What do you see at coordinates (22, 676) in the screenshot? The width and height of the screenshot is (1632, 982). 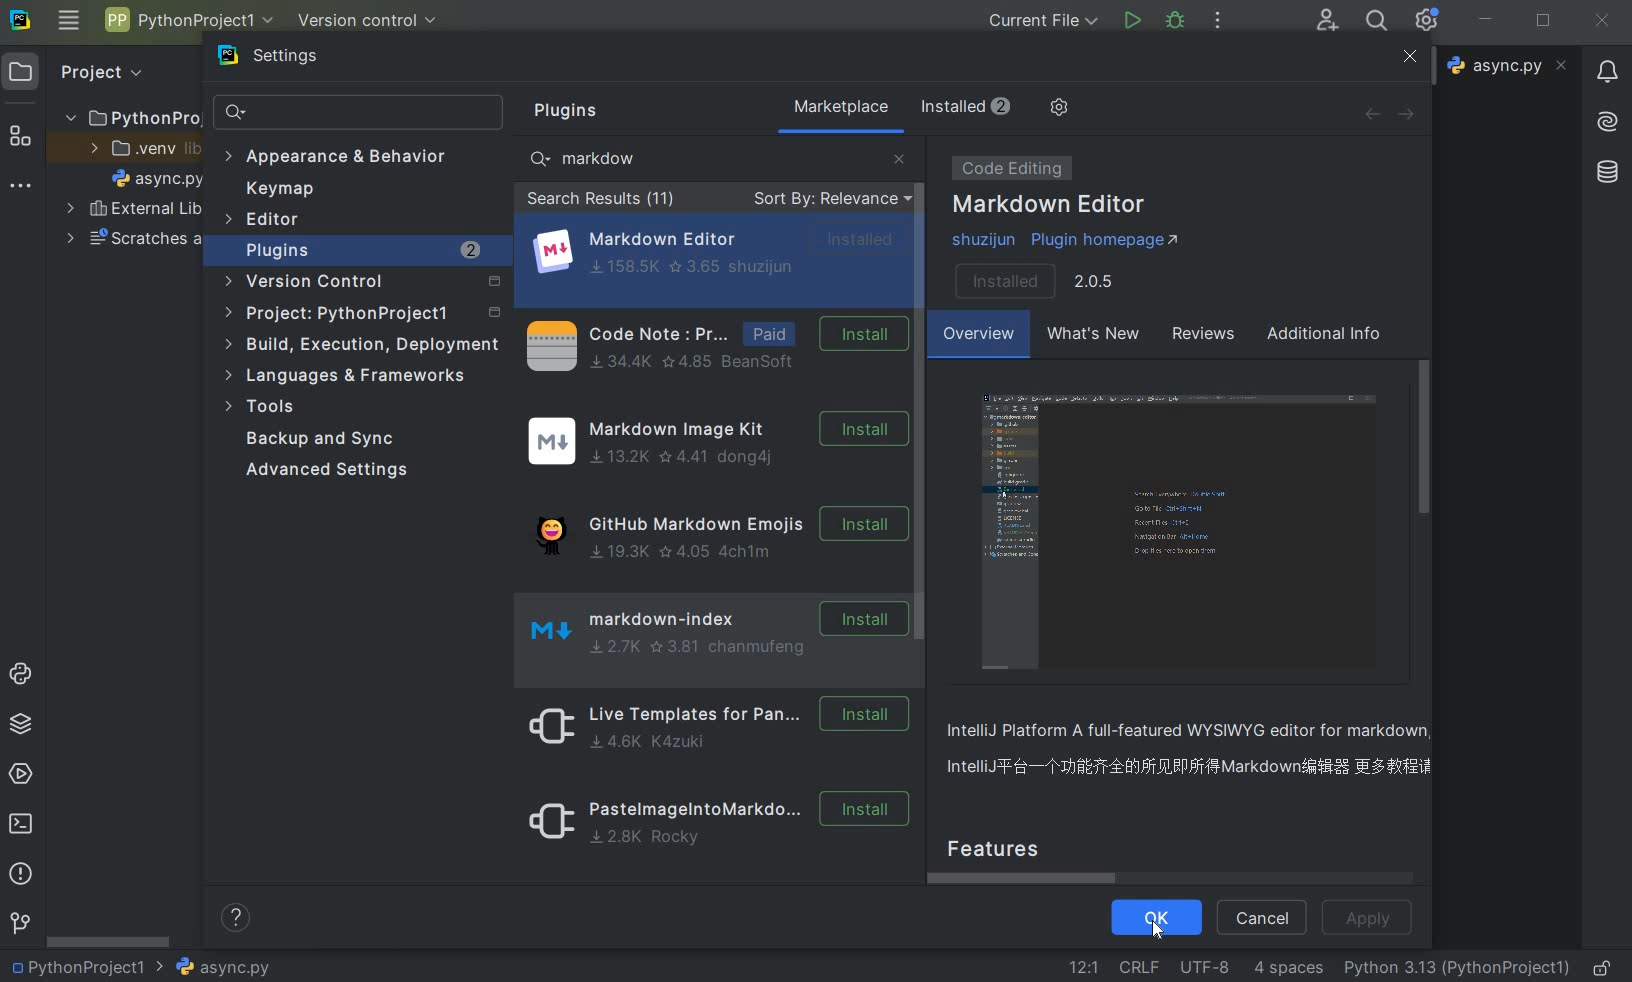 I see `python console` at bounding box center [22, 676].